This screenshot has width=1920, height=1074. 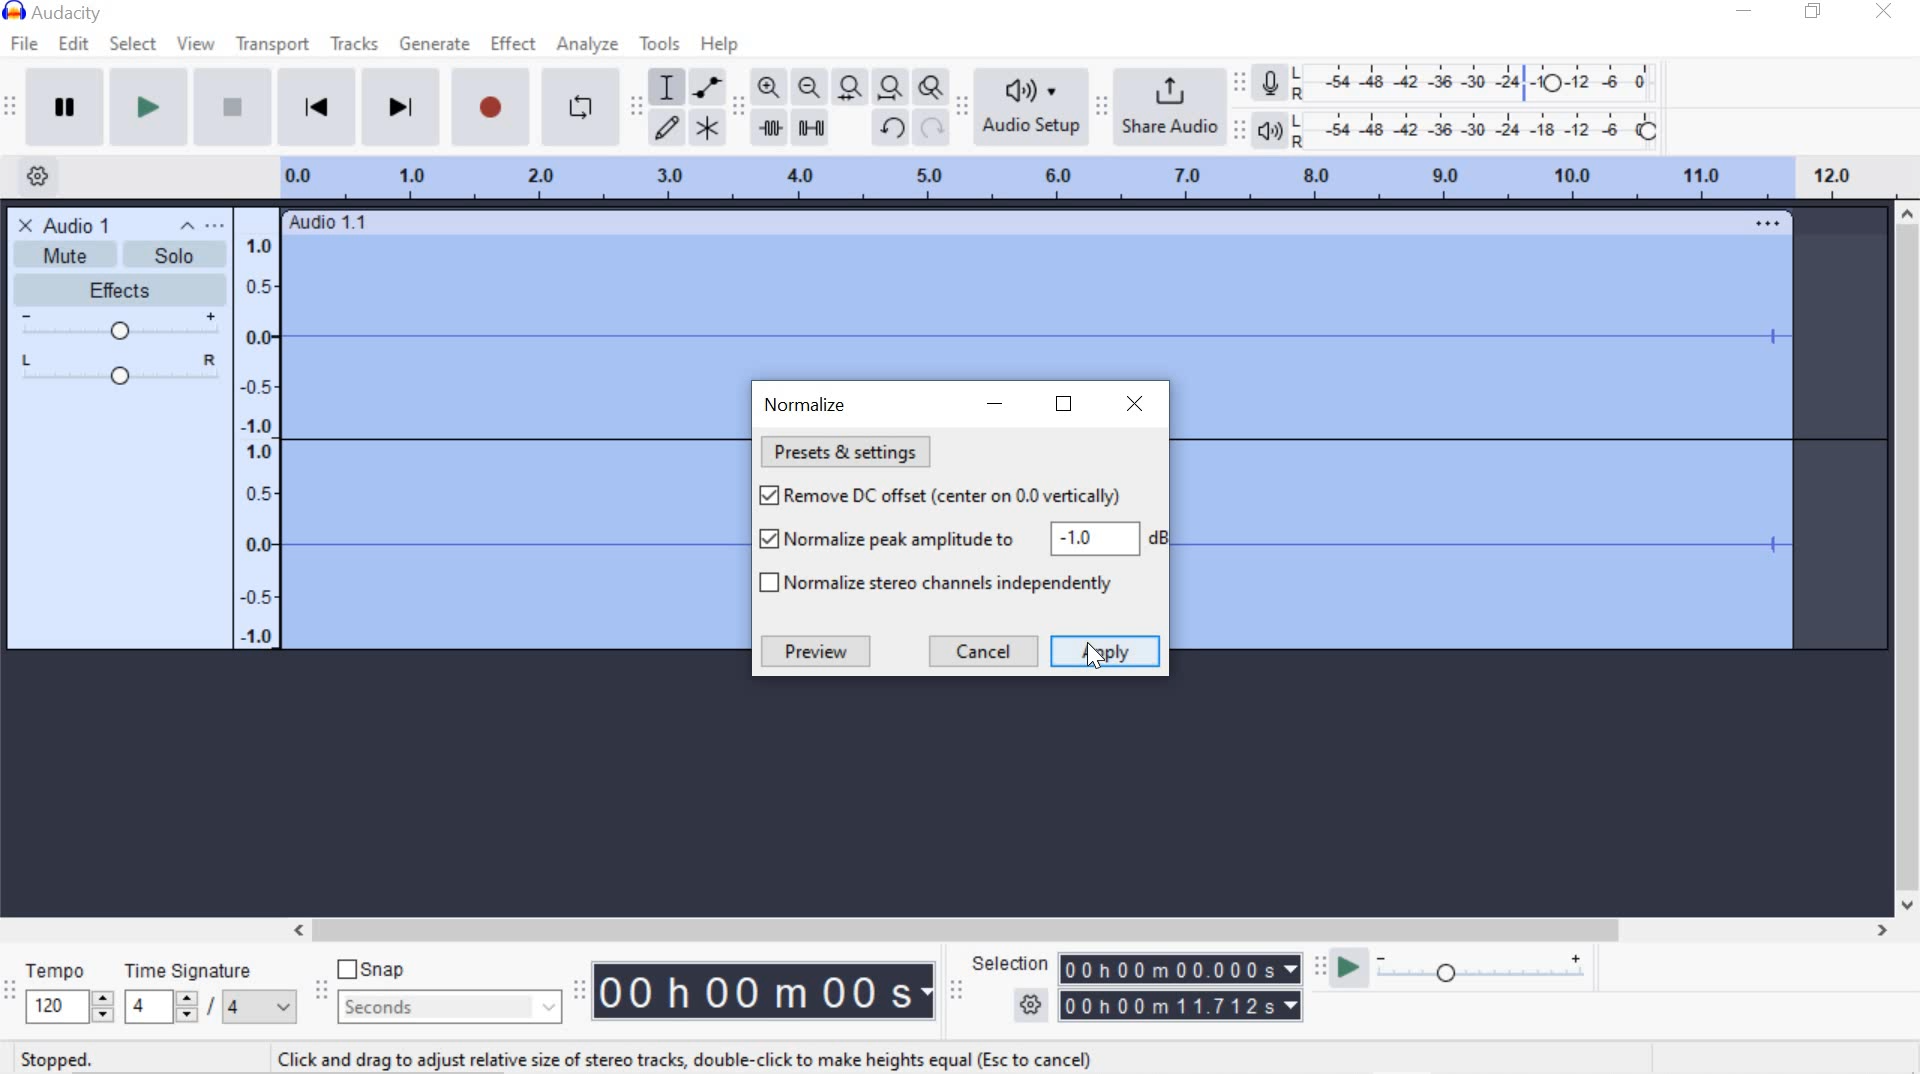 What do you see at coordinates (176, 242) in the screenshot?
I see `solo` at bounding box center [176, 242].